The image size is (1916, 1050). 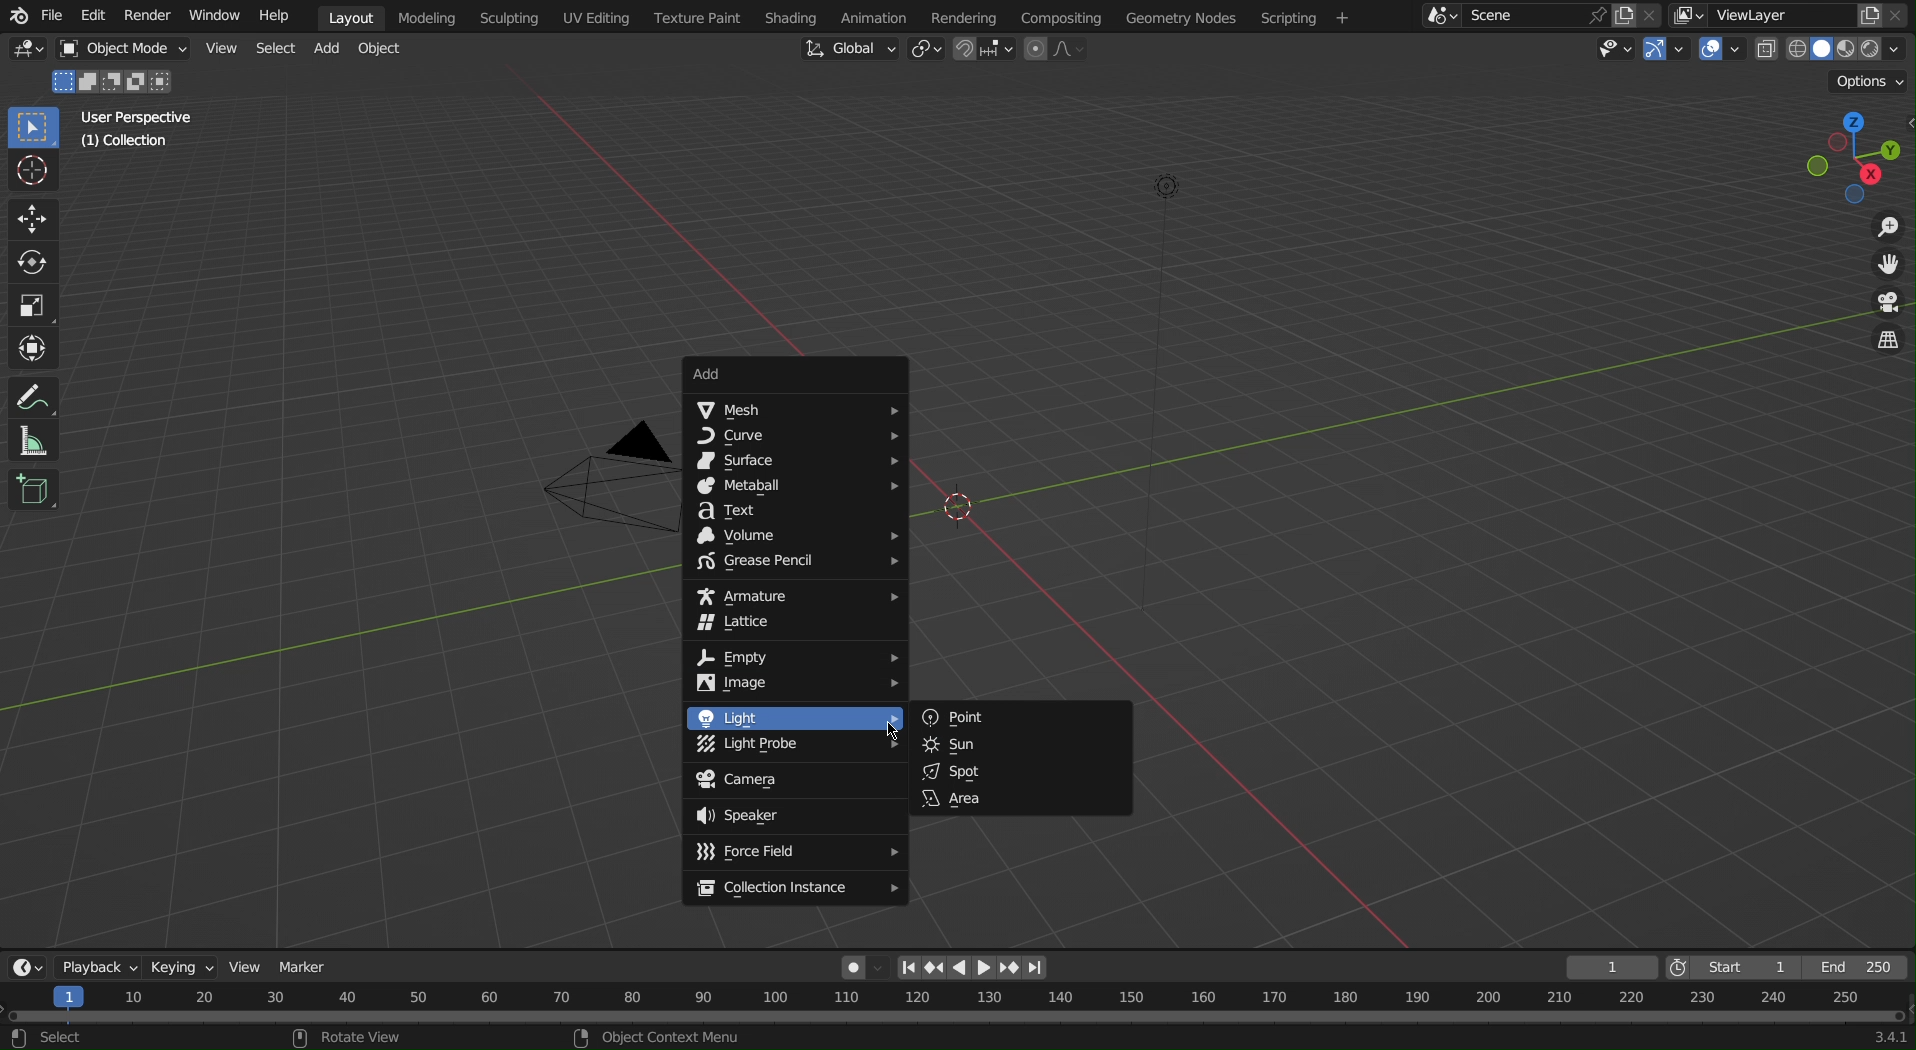 I want to click on Show Overlays, so click(x=1721, y=52).